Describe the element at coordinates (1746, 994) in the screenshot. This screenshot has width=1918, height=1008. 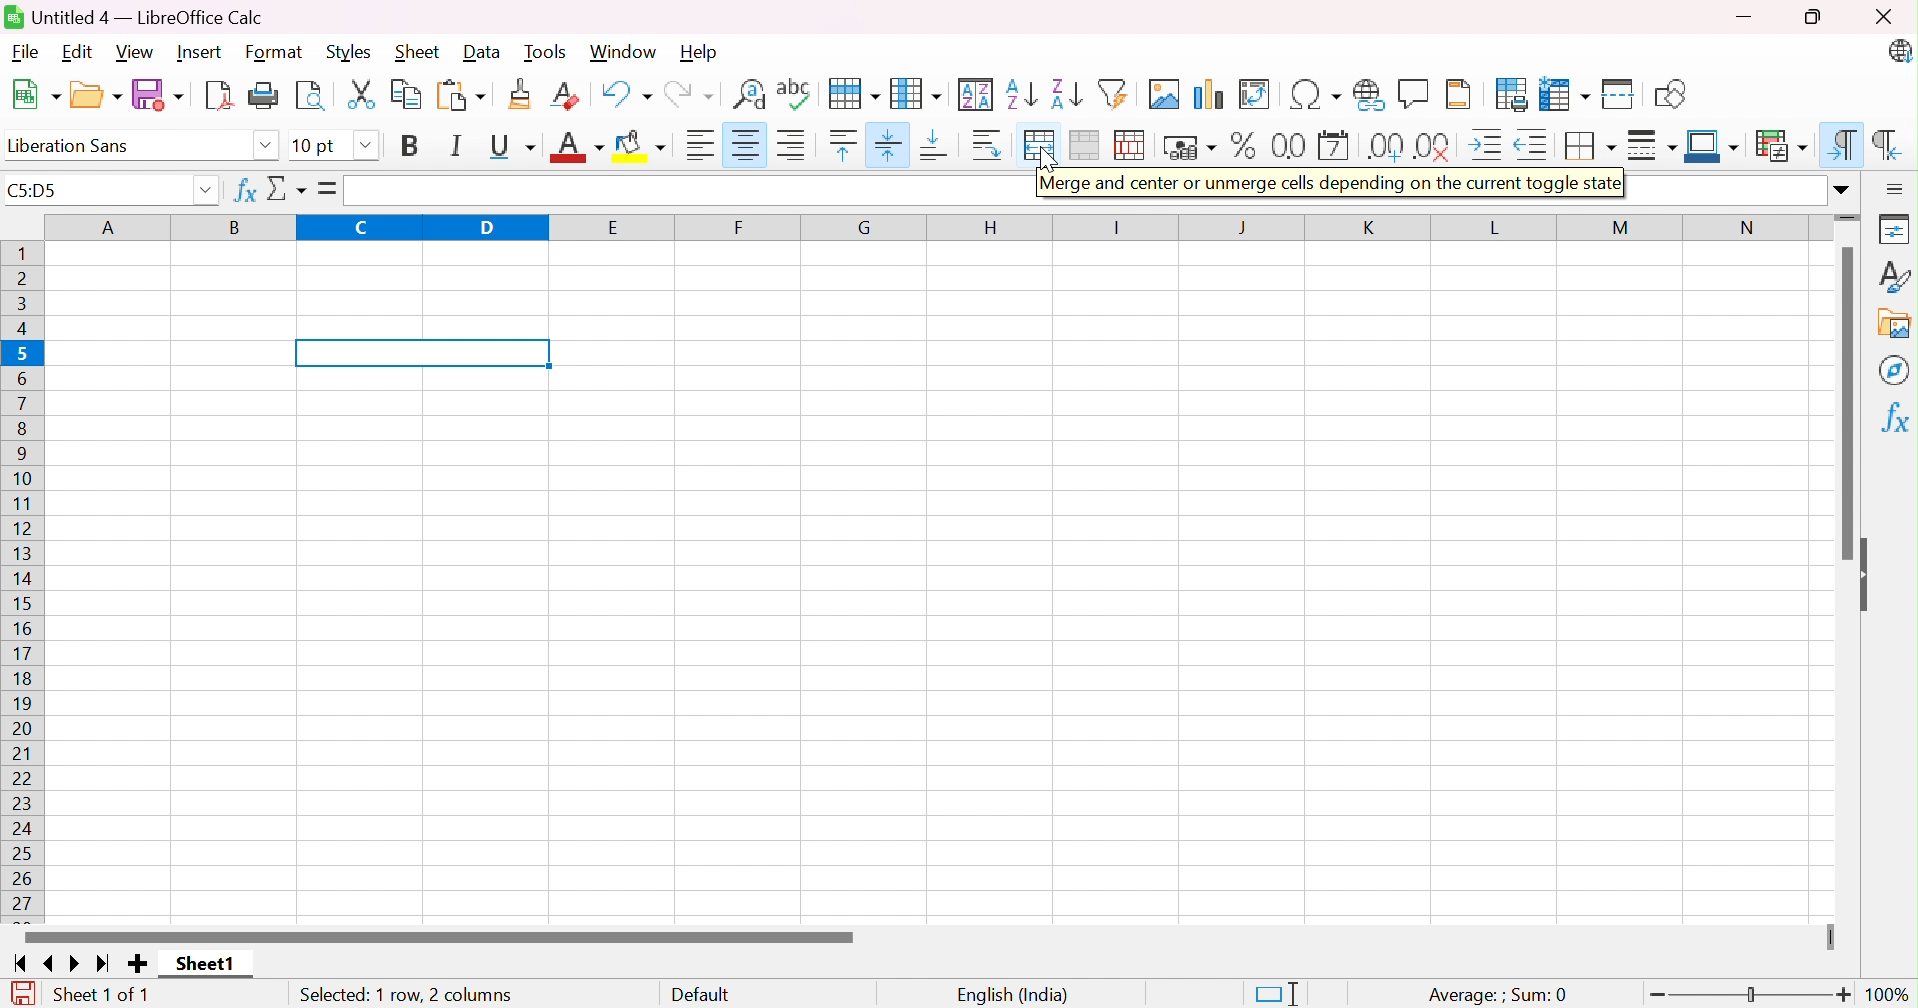
I see `Slider` at that location.